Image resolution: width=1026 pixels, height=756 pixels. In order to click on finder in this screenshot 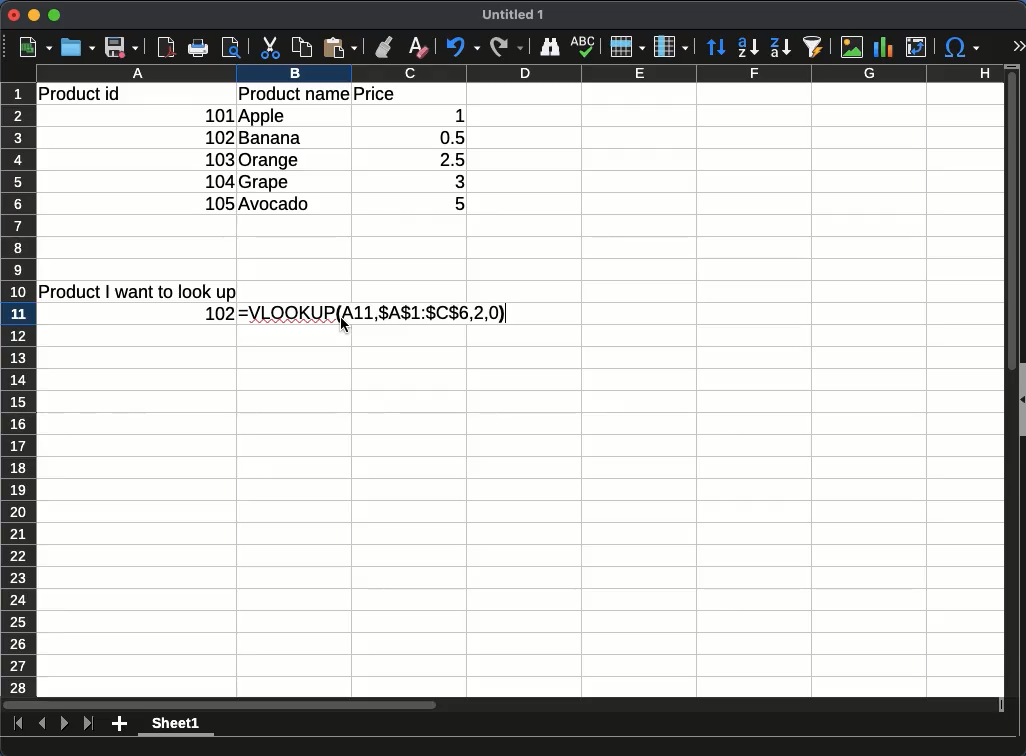, I will do `click(550, 47)`.